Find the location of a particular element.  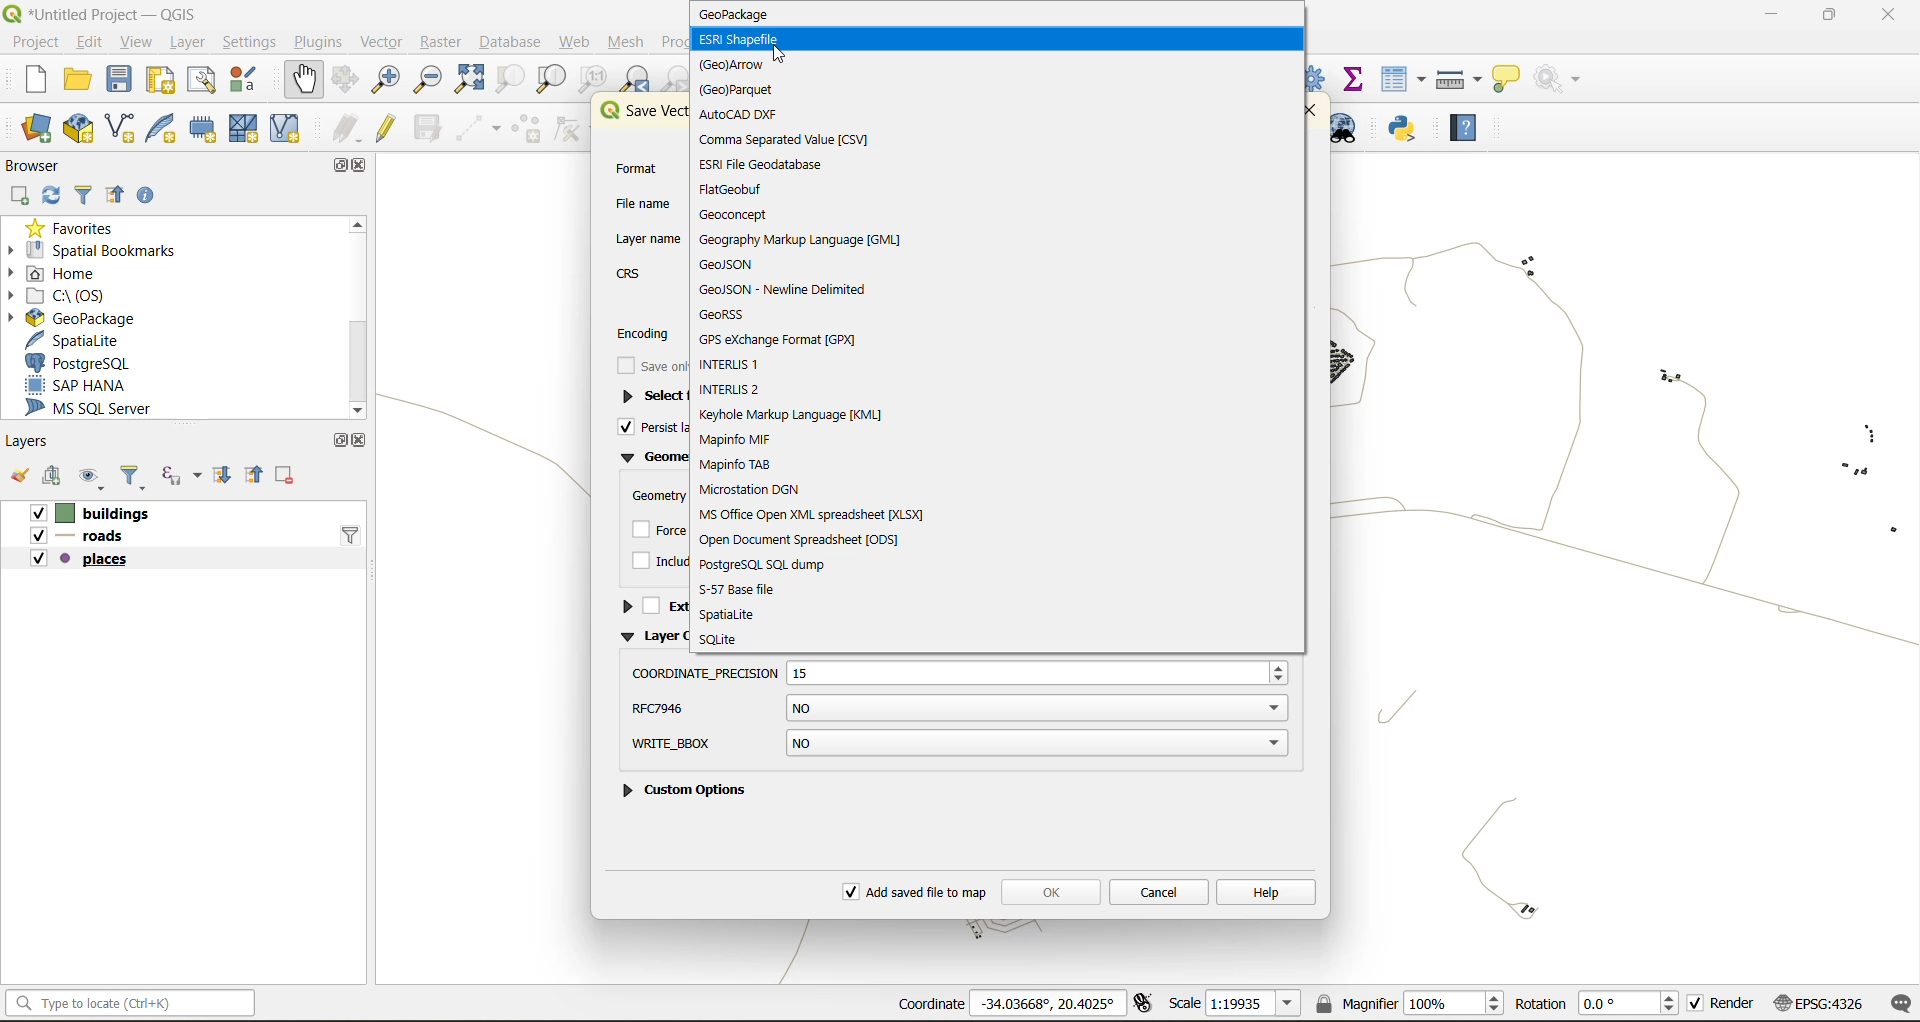

log messages is located at coordinates (1898, 1004).